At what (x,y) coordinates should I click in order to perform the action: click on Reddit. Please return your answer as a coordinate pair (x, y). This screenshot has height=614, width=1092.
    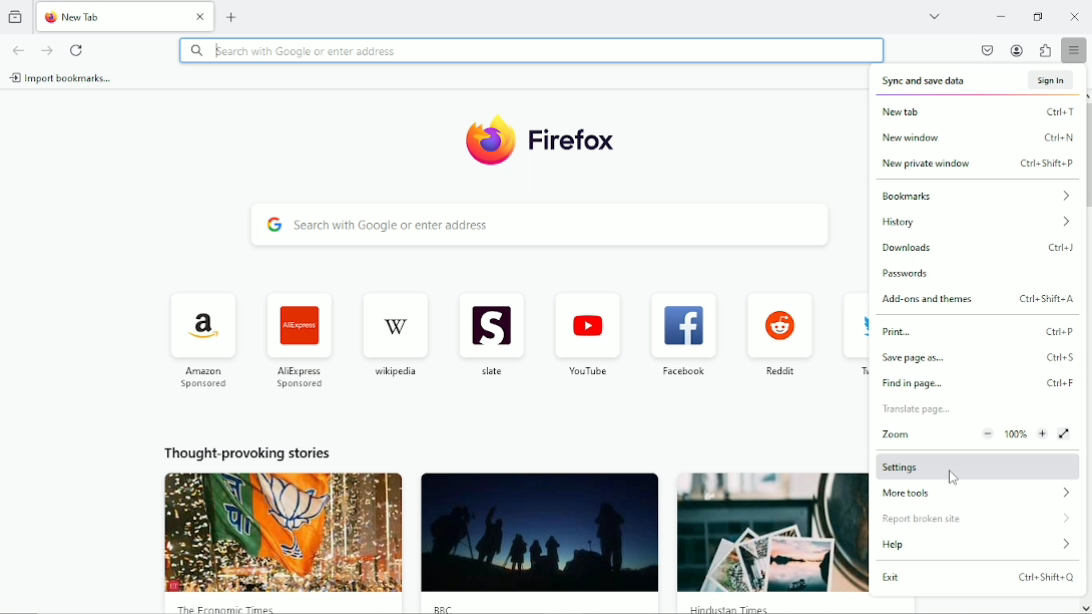
    Looking at the image, I should click on (780, 330).